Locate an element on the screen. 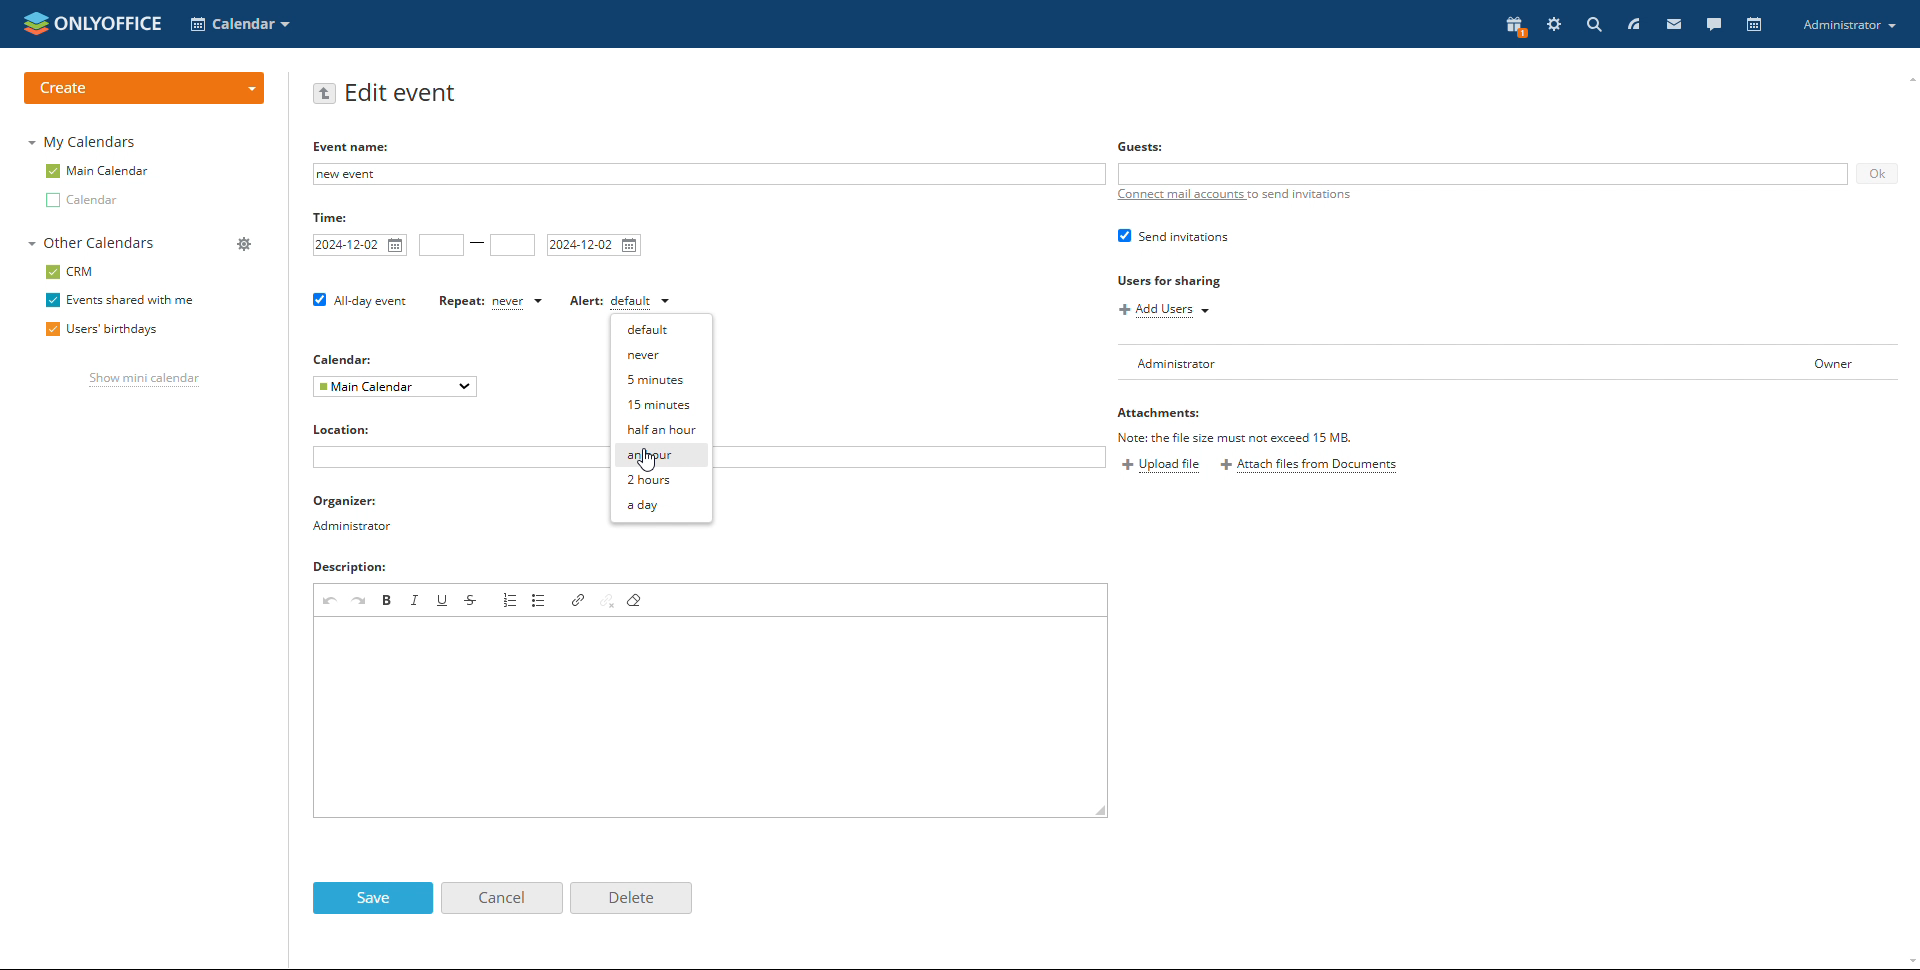  end time is located at coordinates (513, 244).